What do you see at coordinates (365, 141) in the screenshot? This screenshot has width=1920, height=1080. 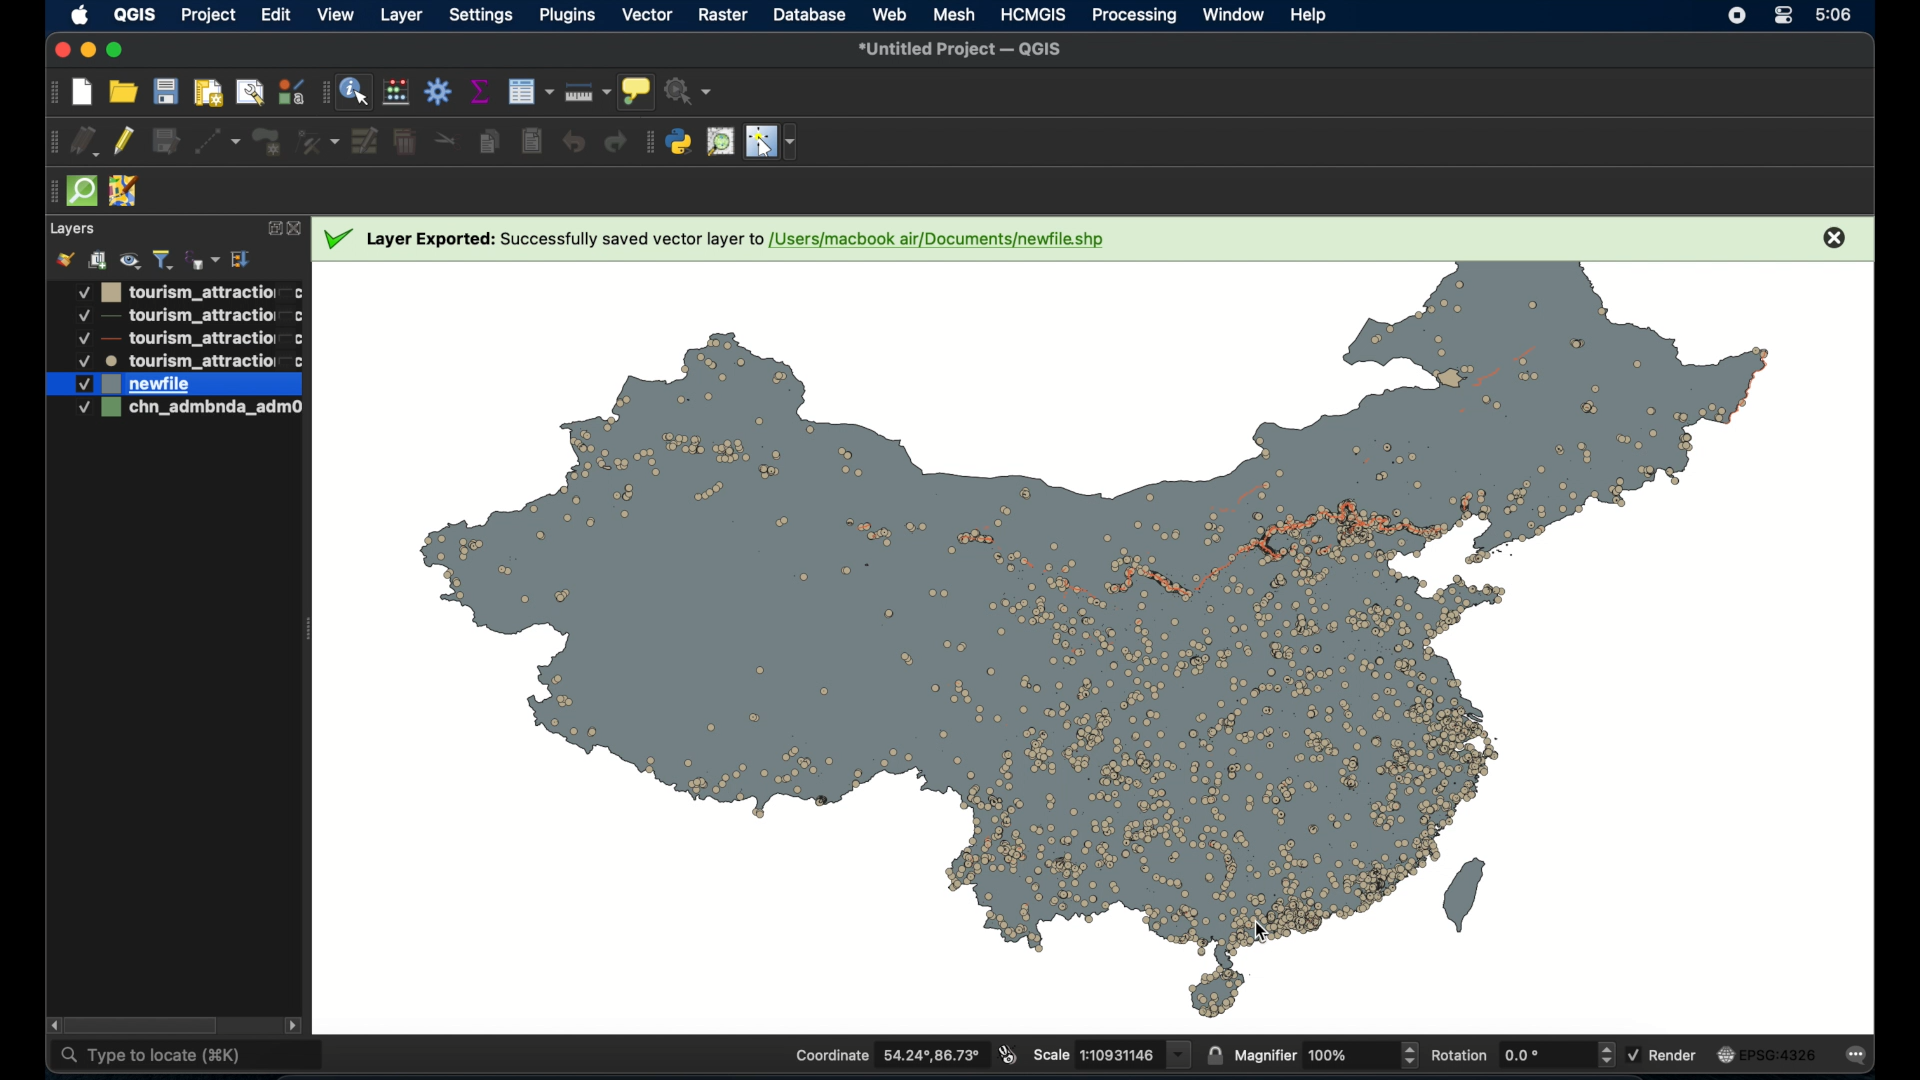 I see `modify attributes` at bounding box center [365, 141].